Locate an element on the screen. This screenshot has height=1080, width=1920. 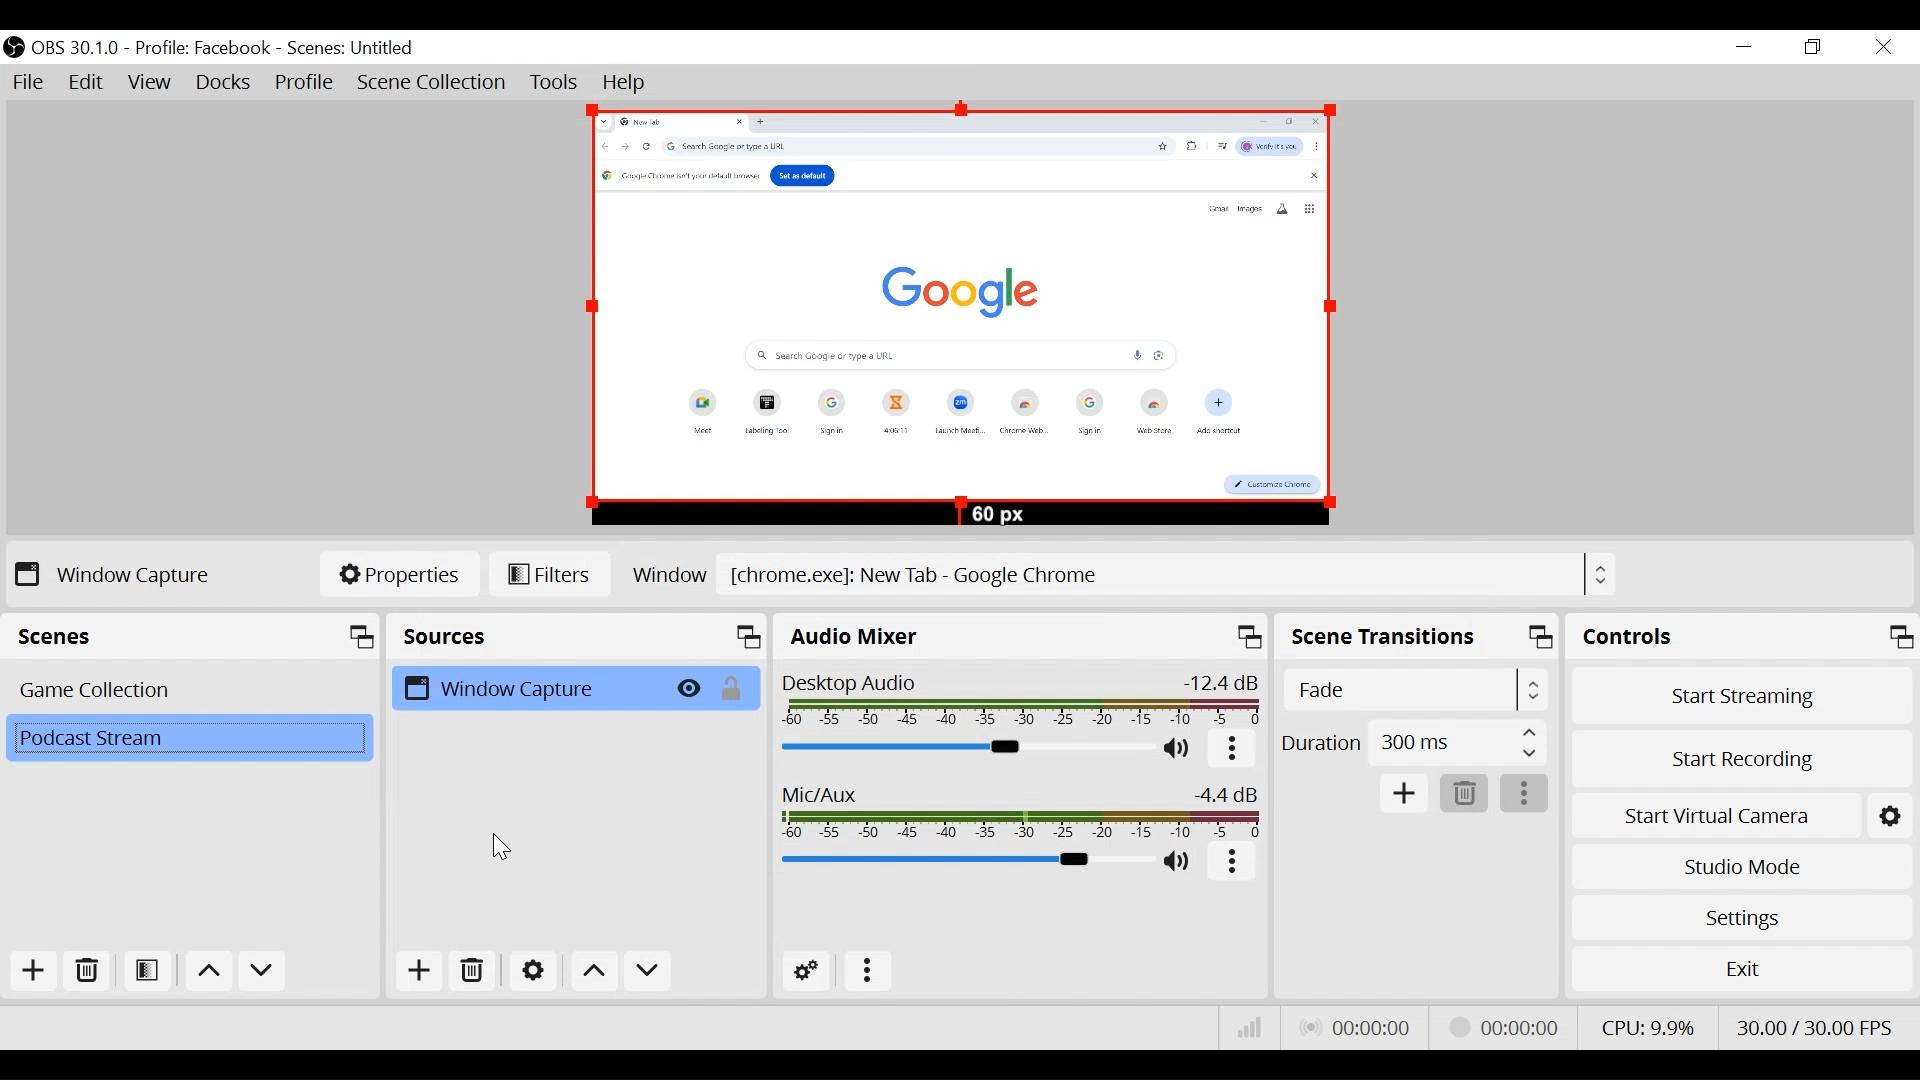
(un)lock is located at coordinates (736, 688).